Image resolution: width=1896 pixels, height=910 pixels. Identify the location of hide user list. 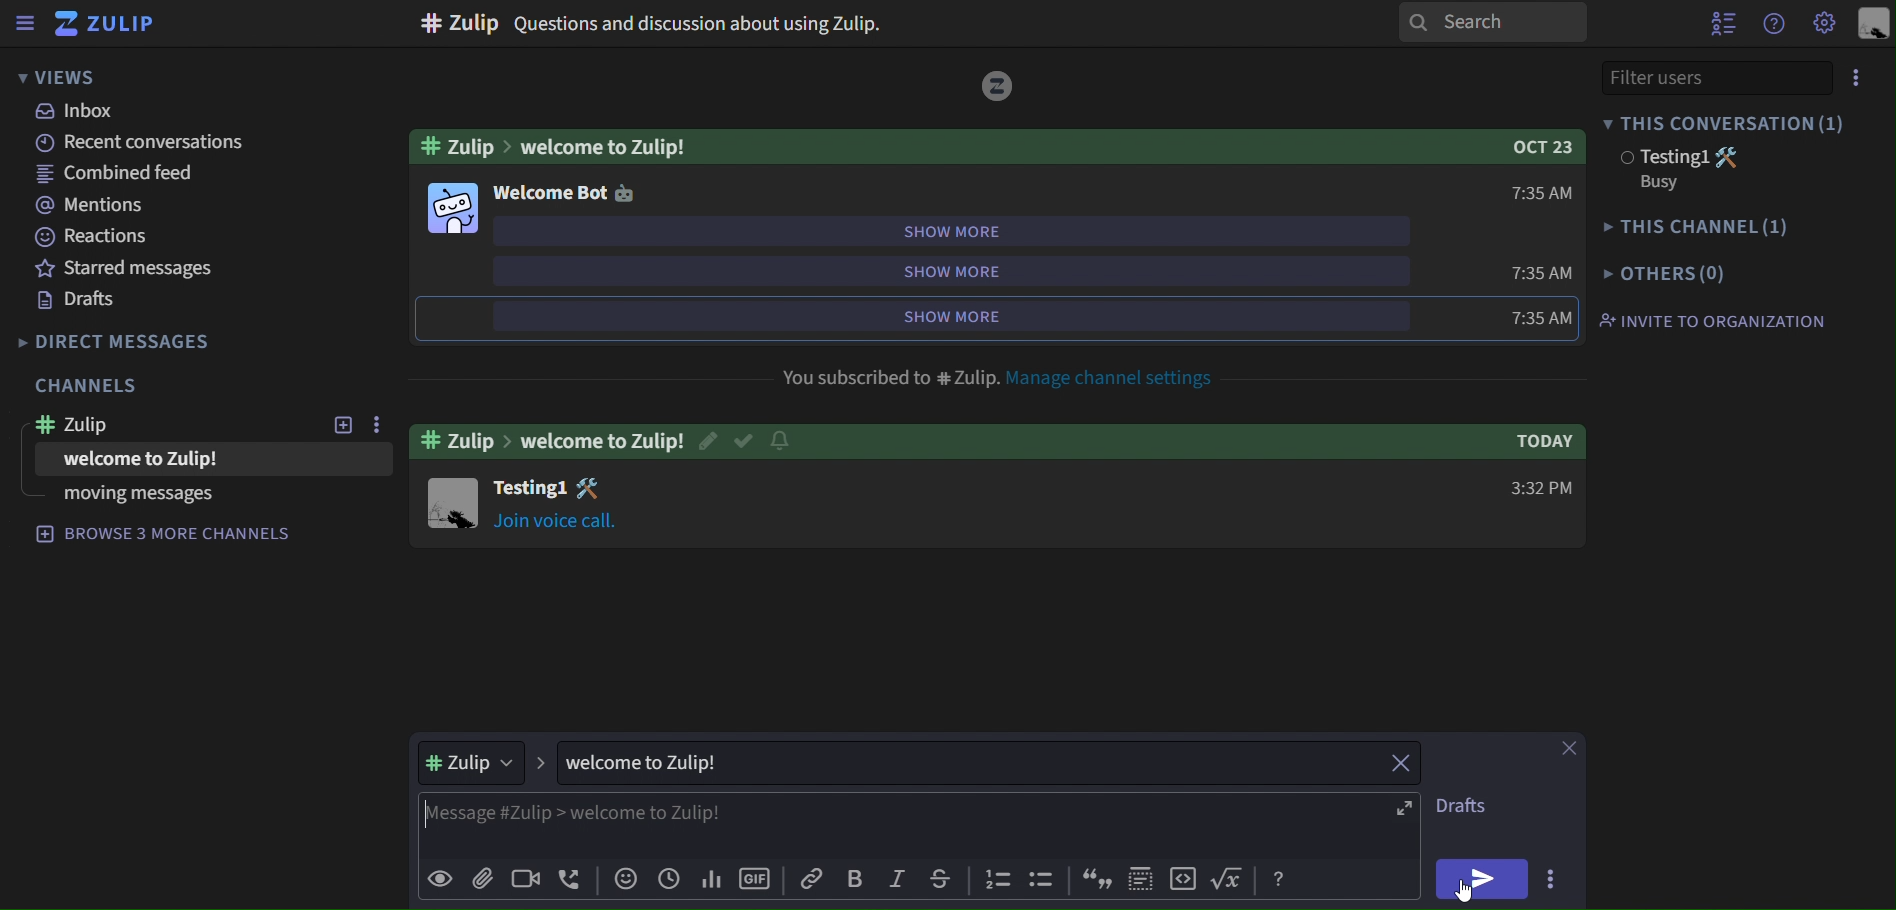
(1722, 27).